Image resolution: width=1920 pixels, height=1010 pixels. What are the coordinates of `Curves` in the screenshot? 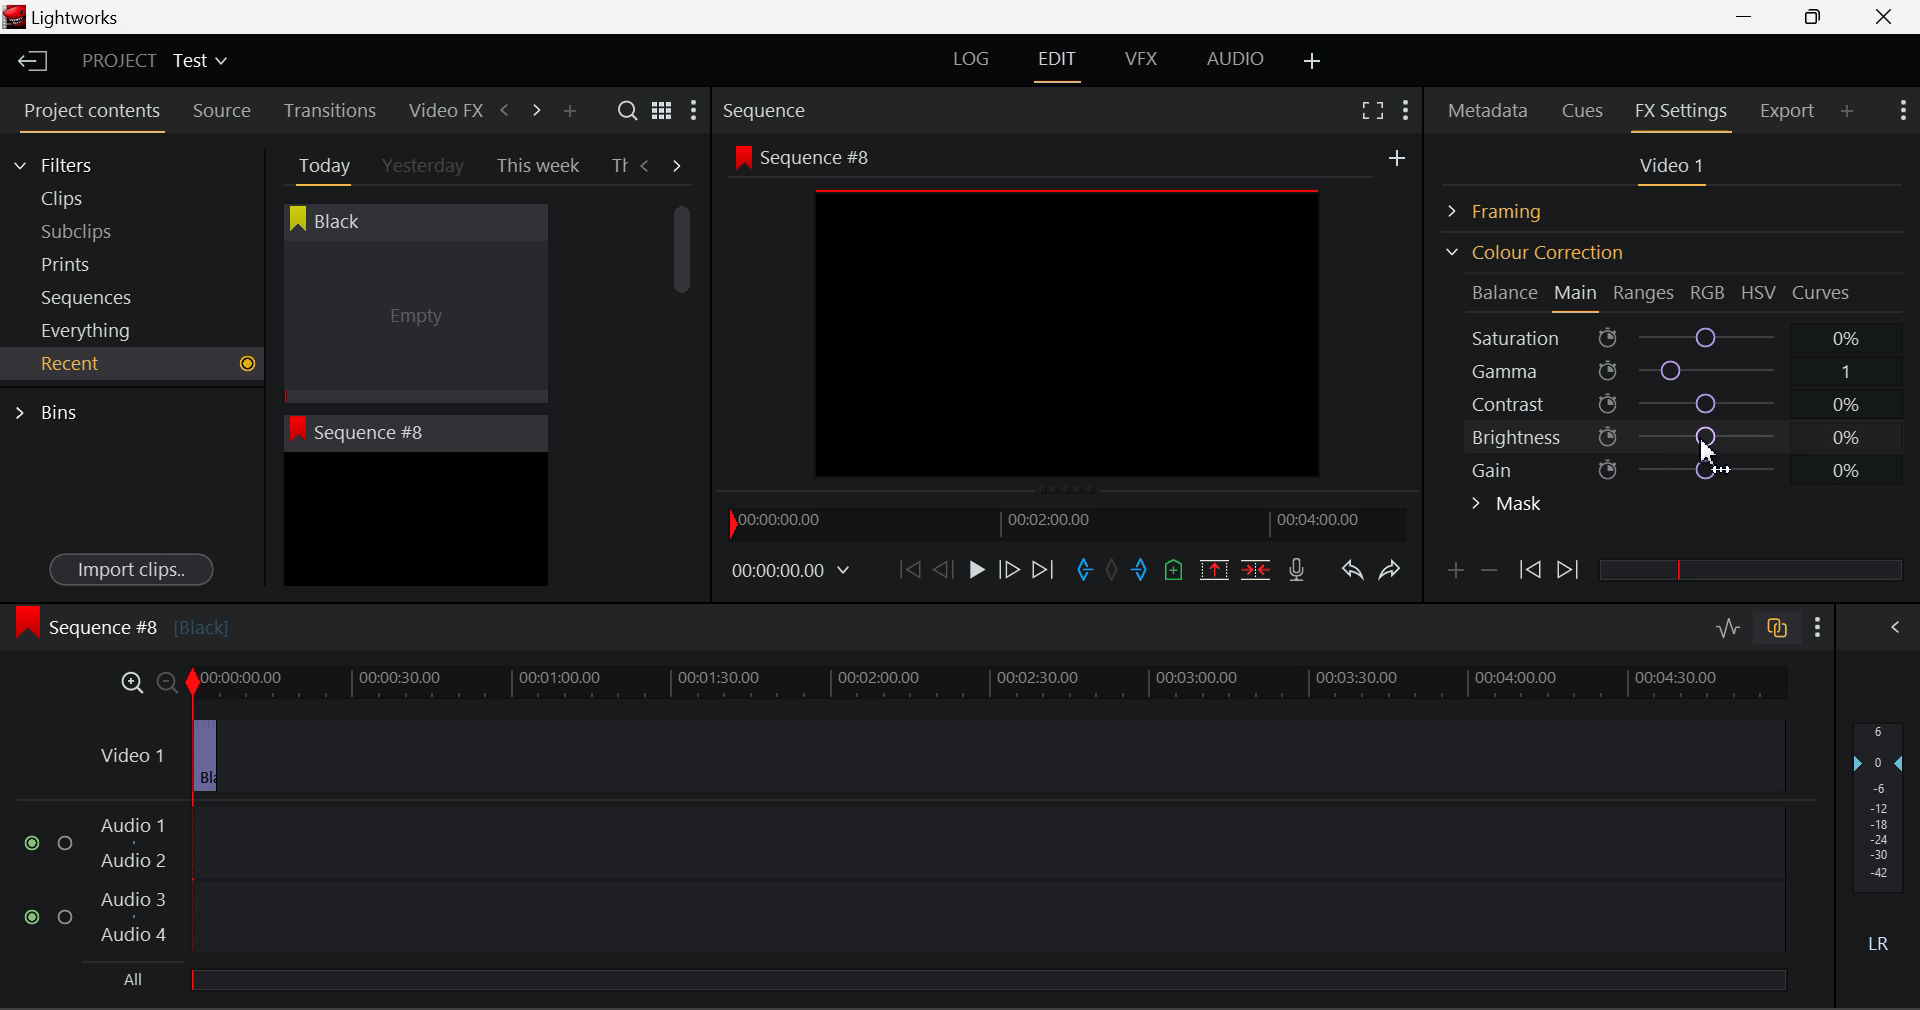 It's located at (1824, 292).